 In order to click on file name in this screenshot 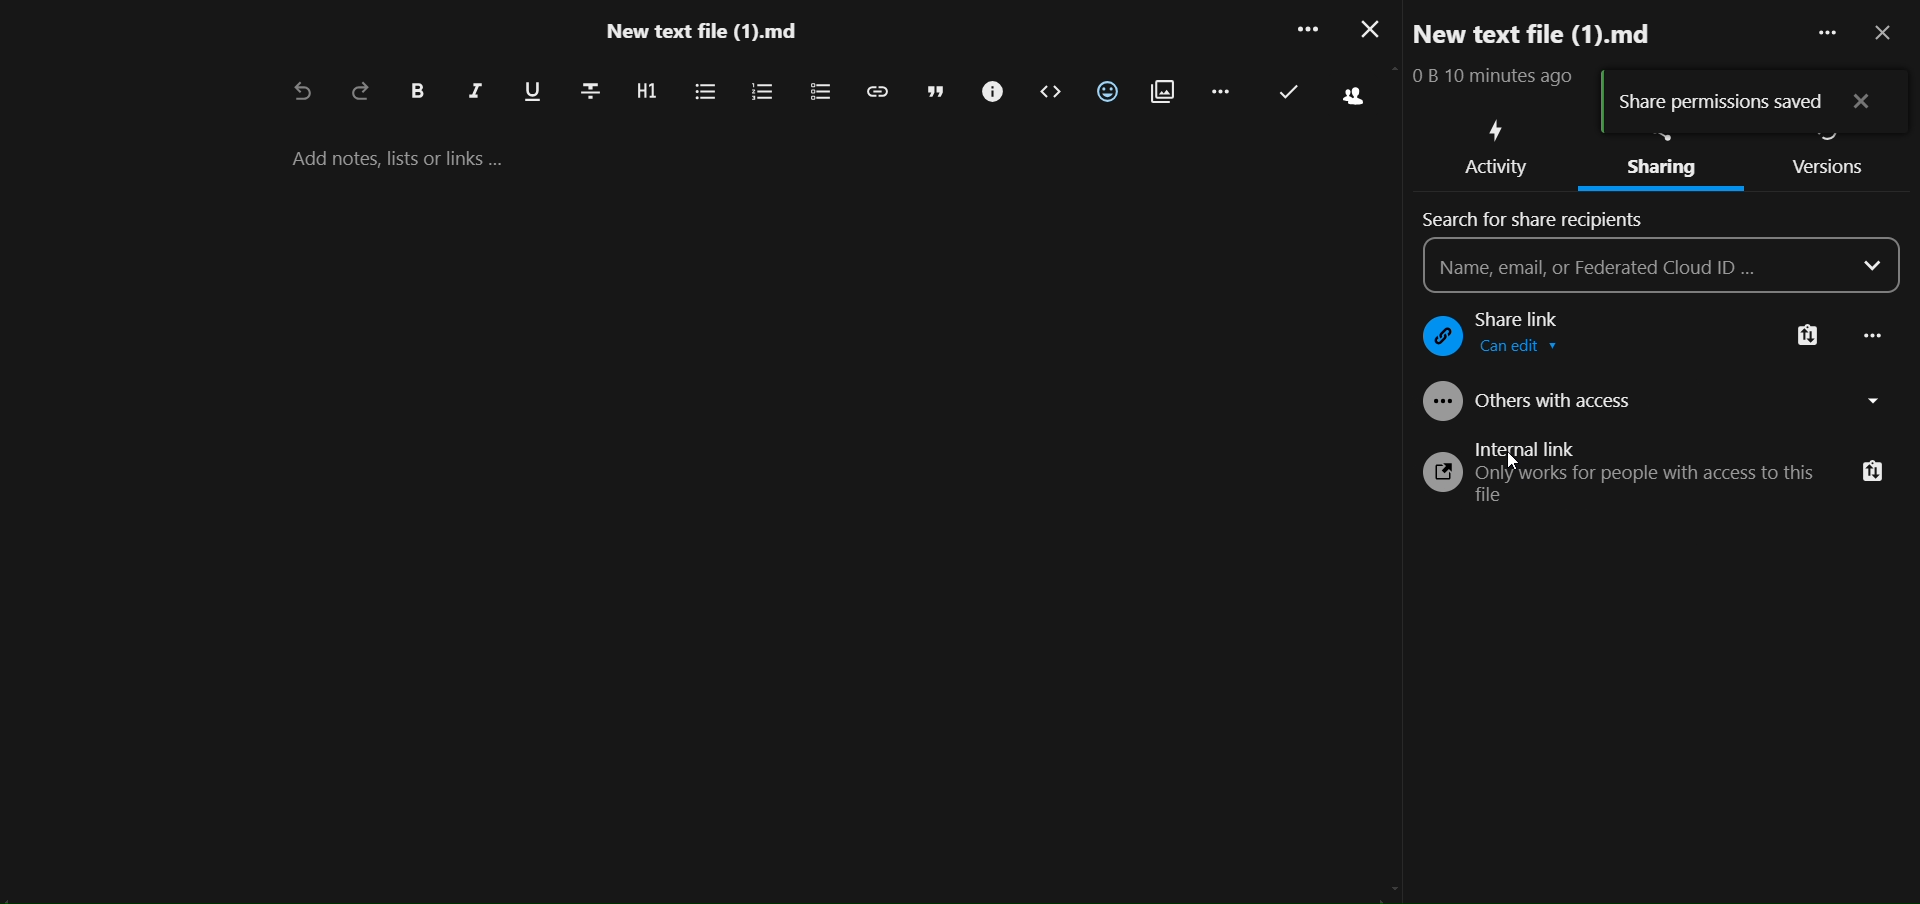, I will do `click(700, 36)`.